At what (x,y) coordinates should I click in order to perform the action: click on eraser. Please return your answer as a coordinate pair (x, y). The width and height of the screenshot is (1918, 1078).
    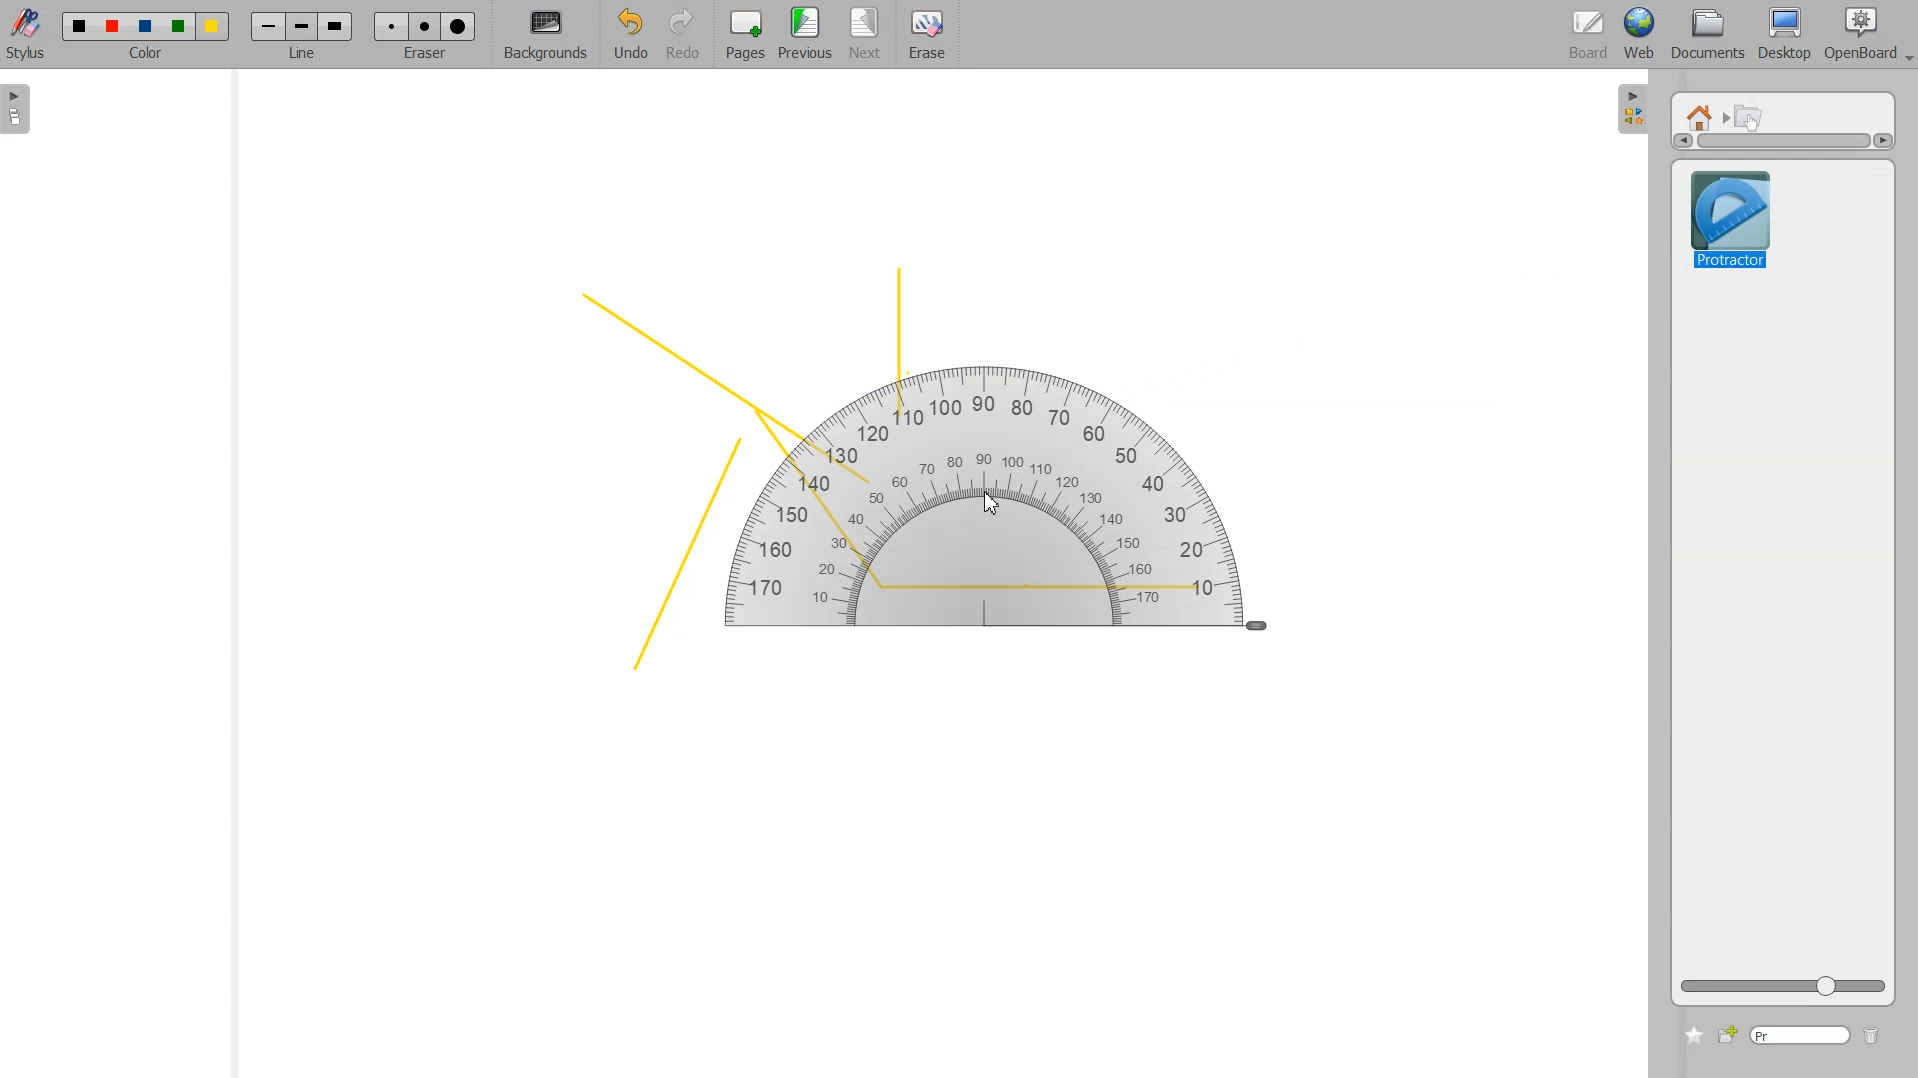
    Looking at the image, I should click on (422, 59).